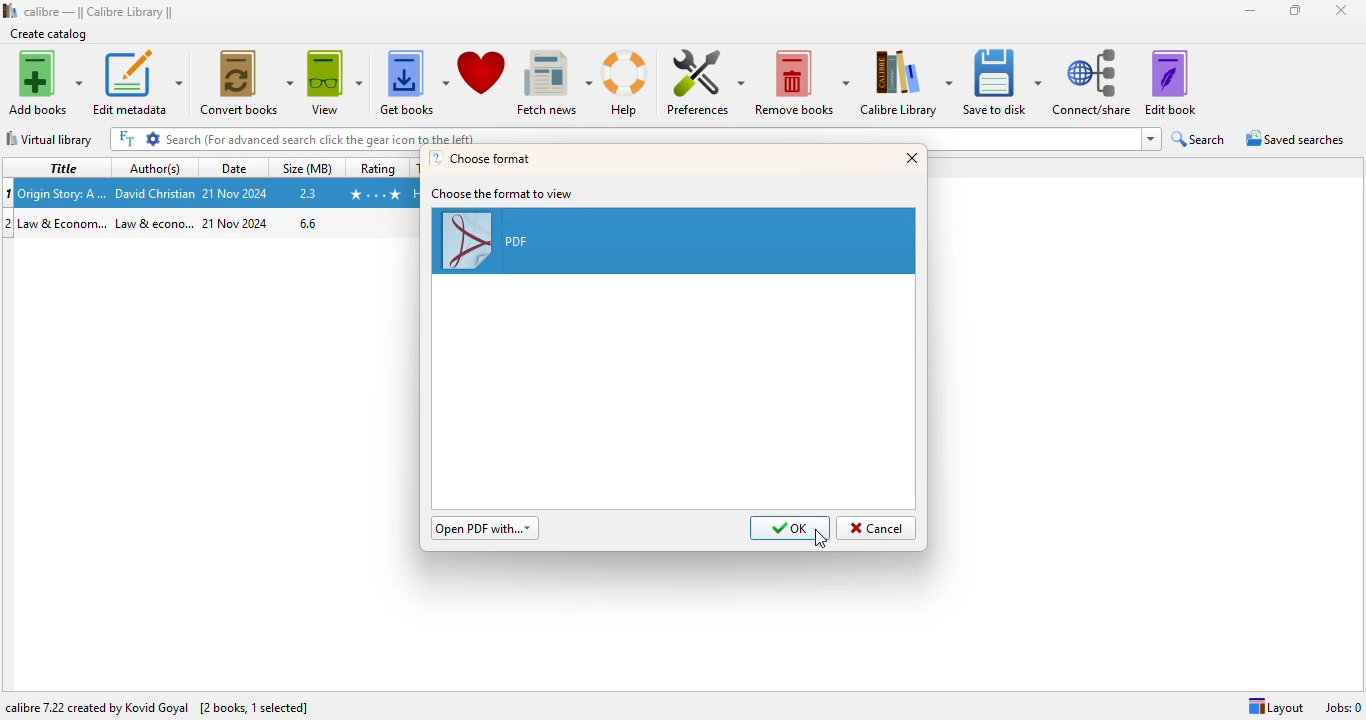  What do you see at coordinates (651, 137) in the screenshot?
I see `search` at bounding box center [651, 137].